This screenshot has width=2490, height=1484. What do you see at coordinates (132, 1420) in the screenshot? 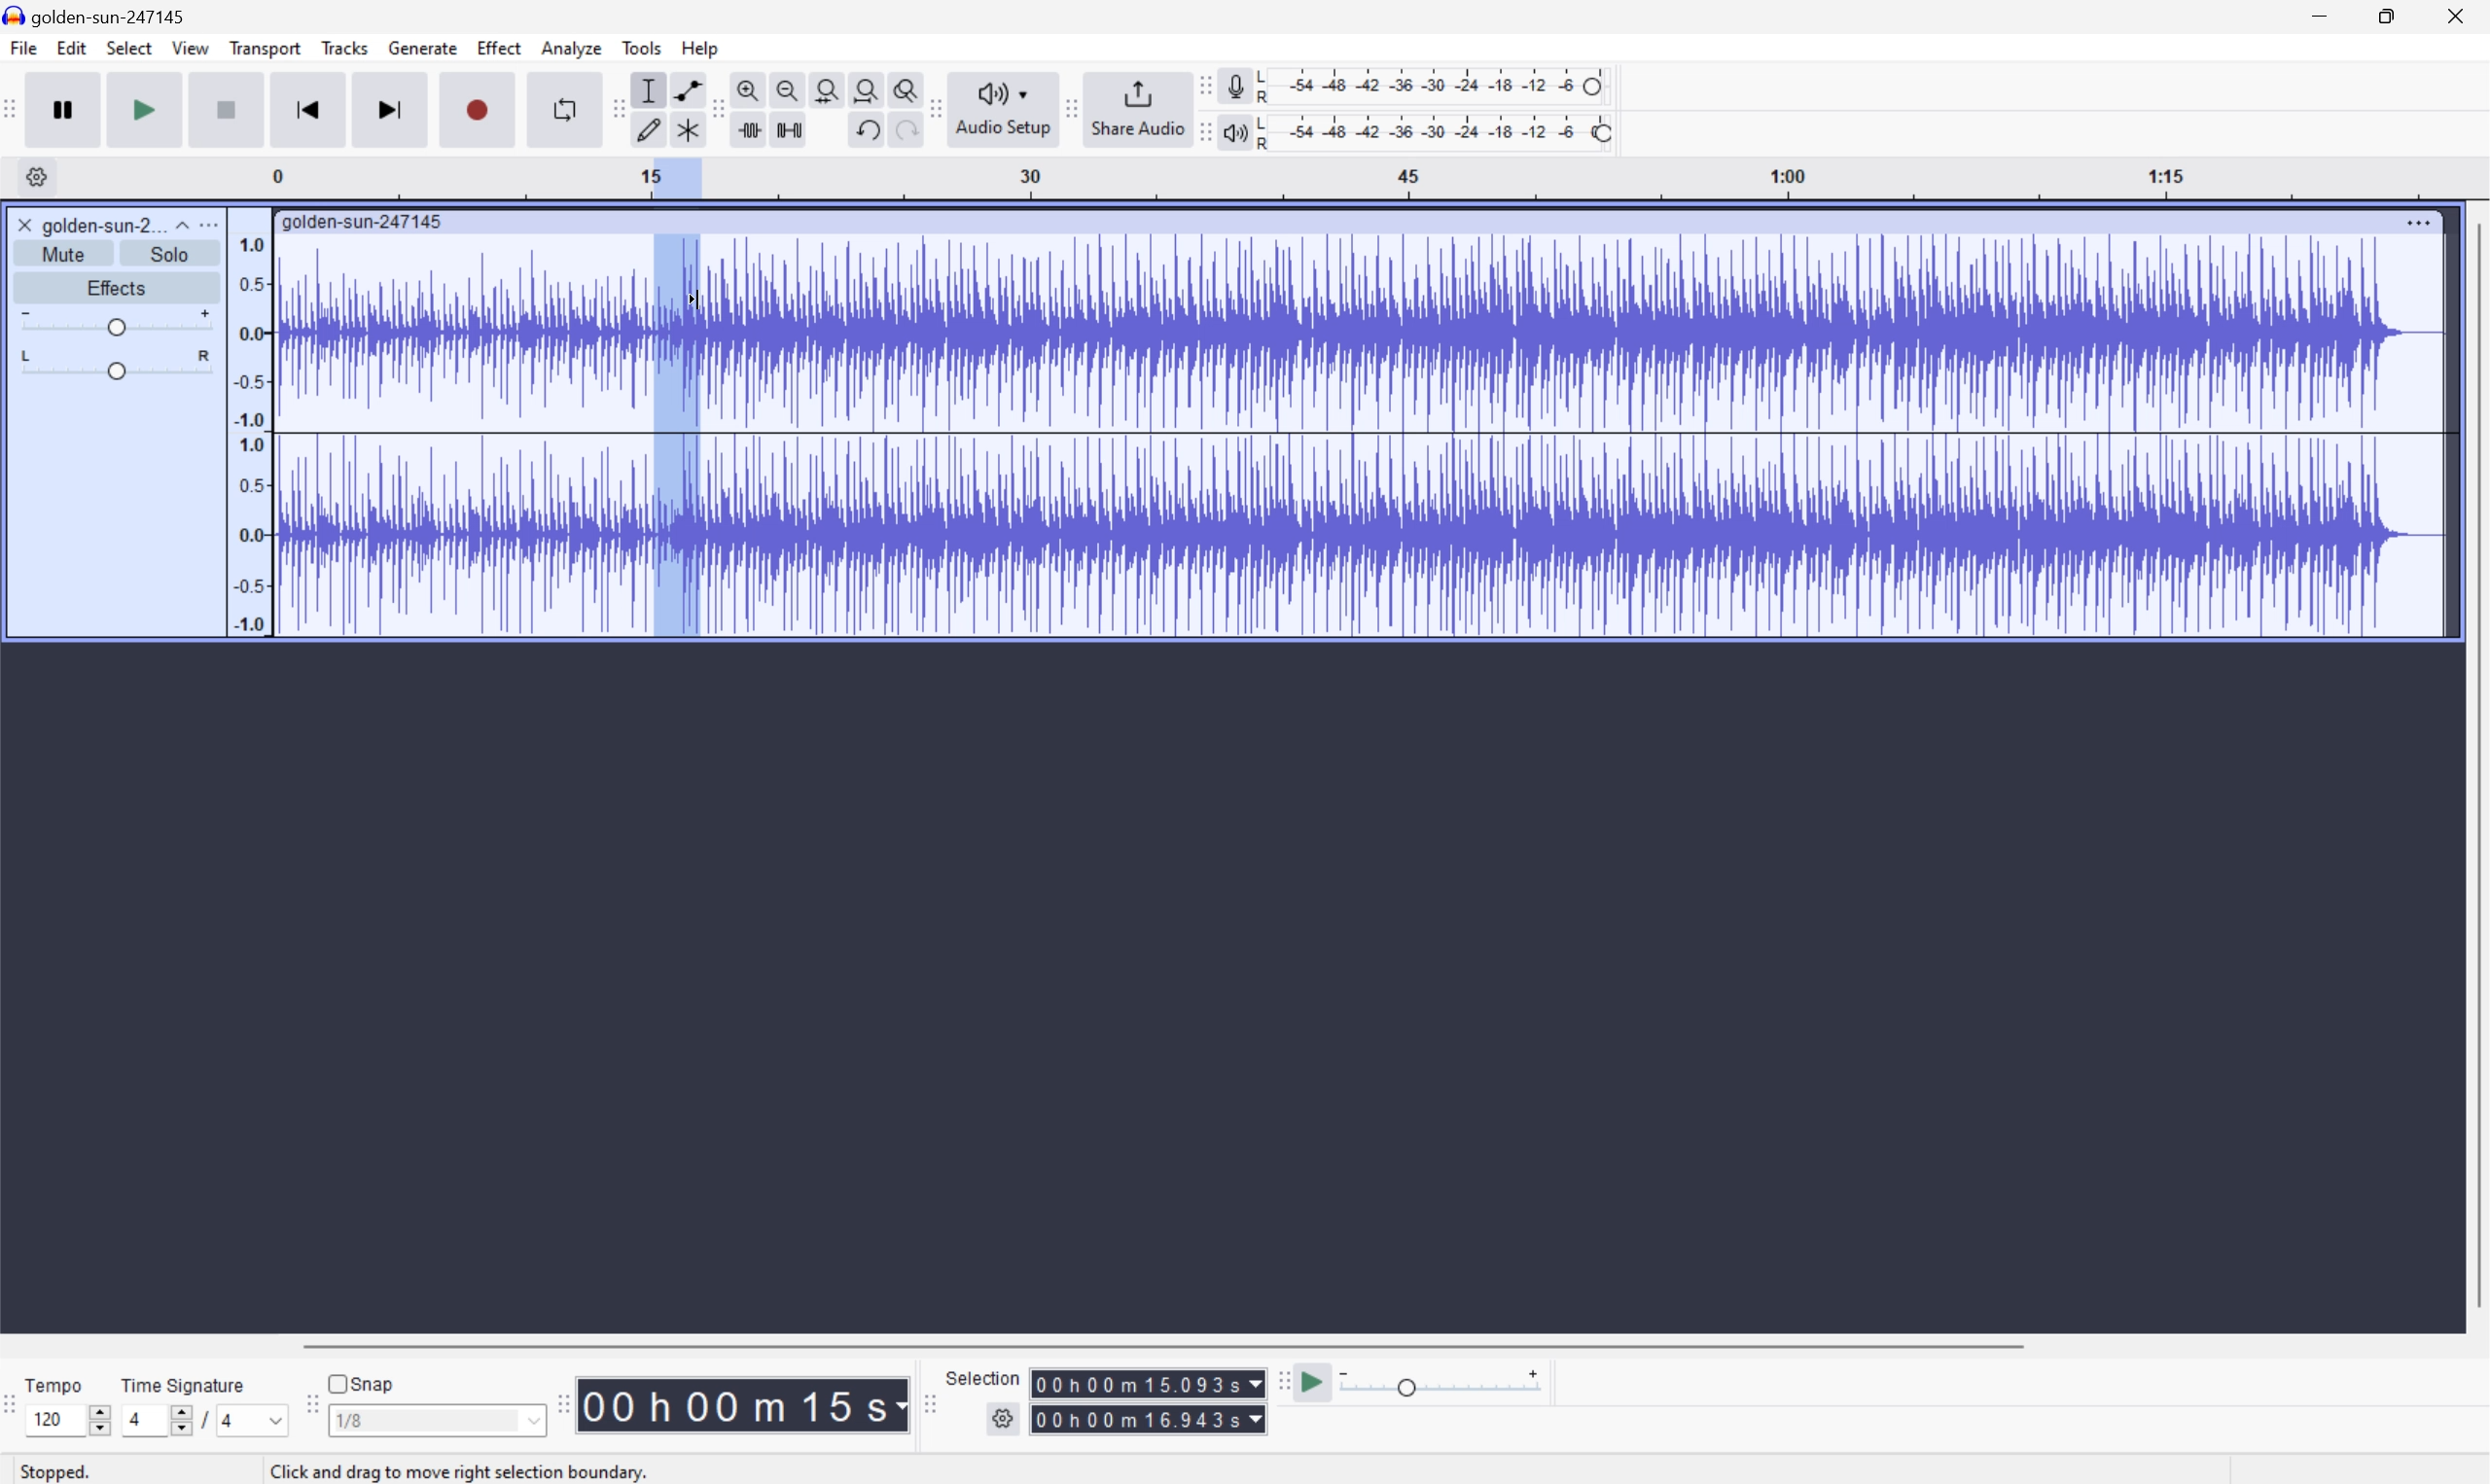
I see `4` at bounding box center [132, 1420].